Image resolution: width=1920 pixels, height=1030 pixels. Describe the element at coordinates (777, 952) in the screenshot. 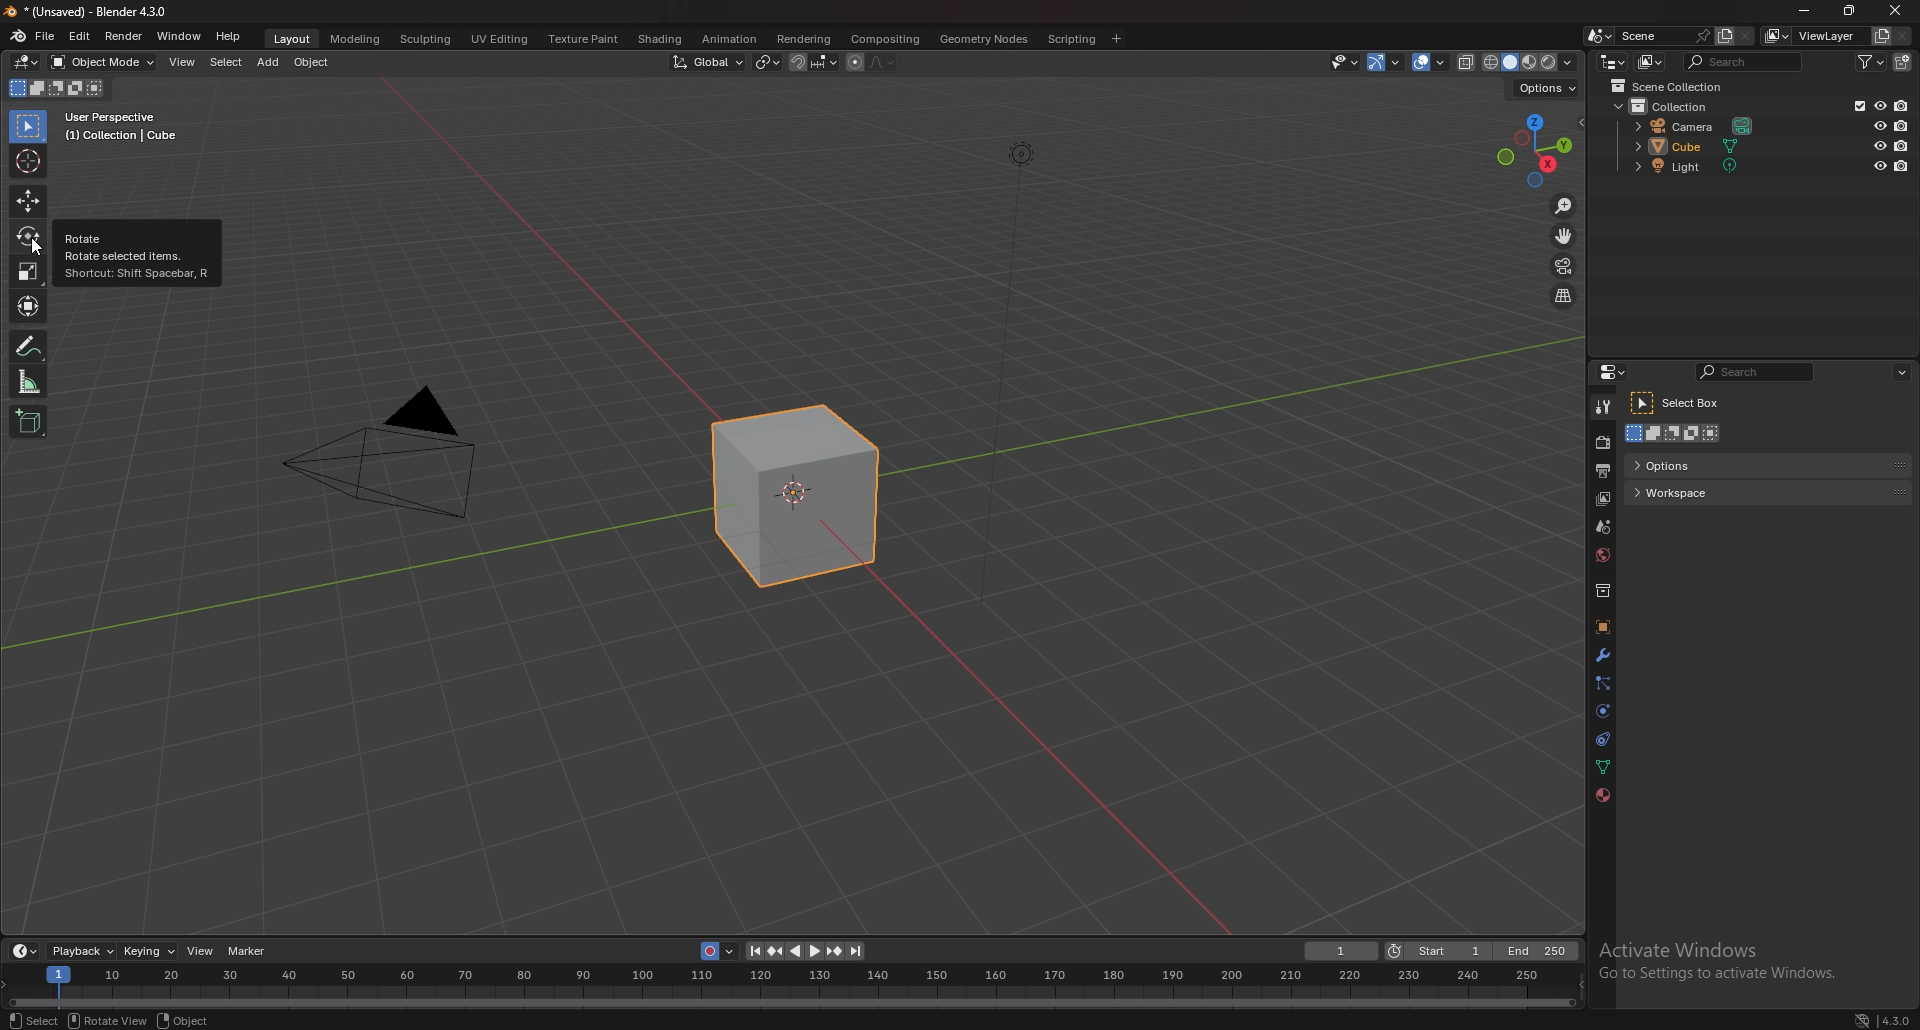

I see `jump to keyframe` at that location.